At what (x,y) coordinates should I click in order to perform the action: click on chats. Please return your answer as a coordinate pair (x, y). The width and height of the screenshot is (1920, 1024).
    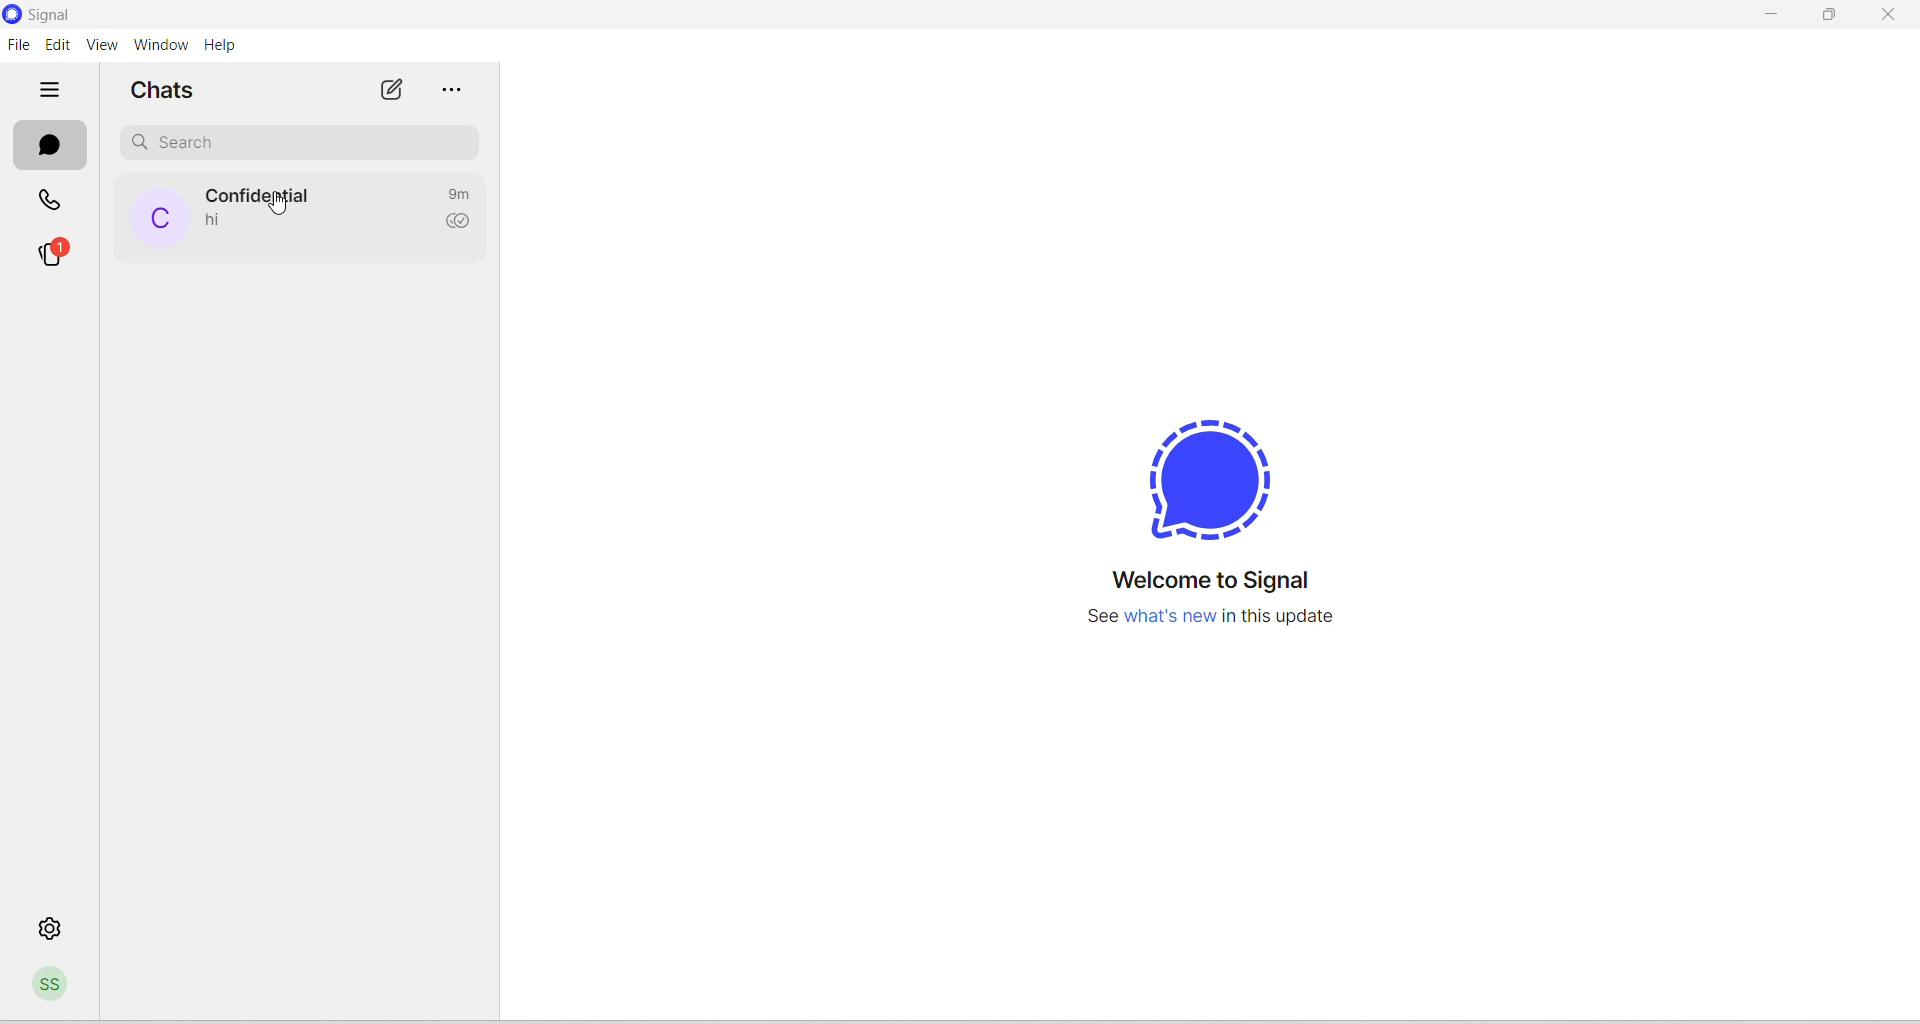
    Looking at the image, I should click on (52, 143).